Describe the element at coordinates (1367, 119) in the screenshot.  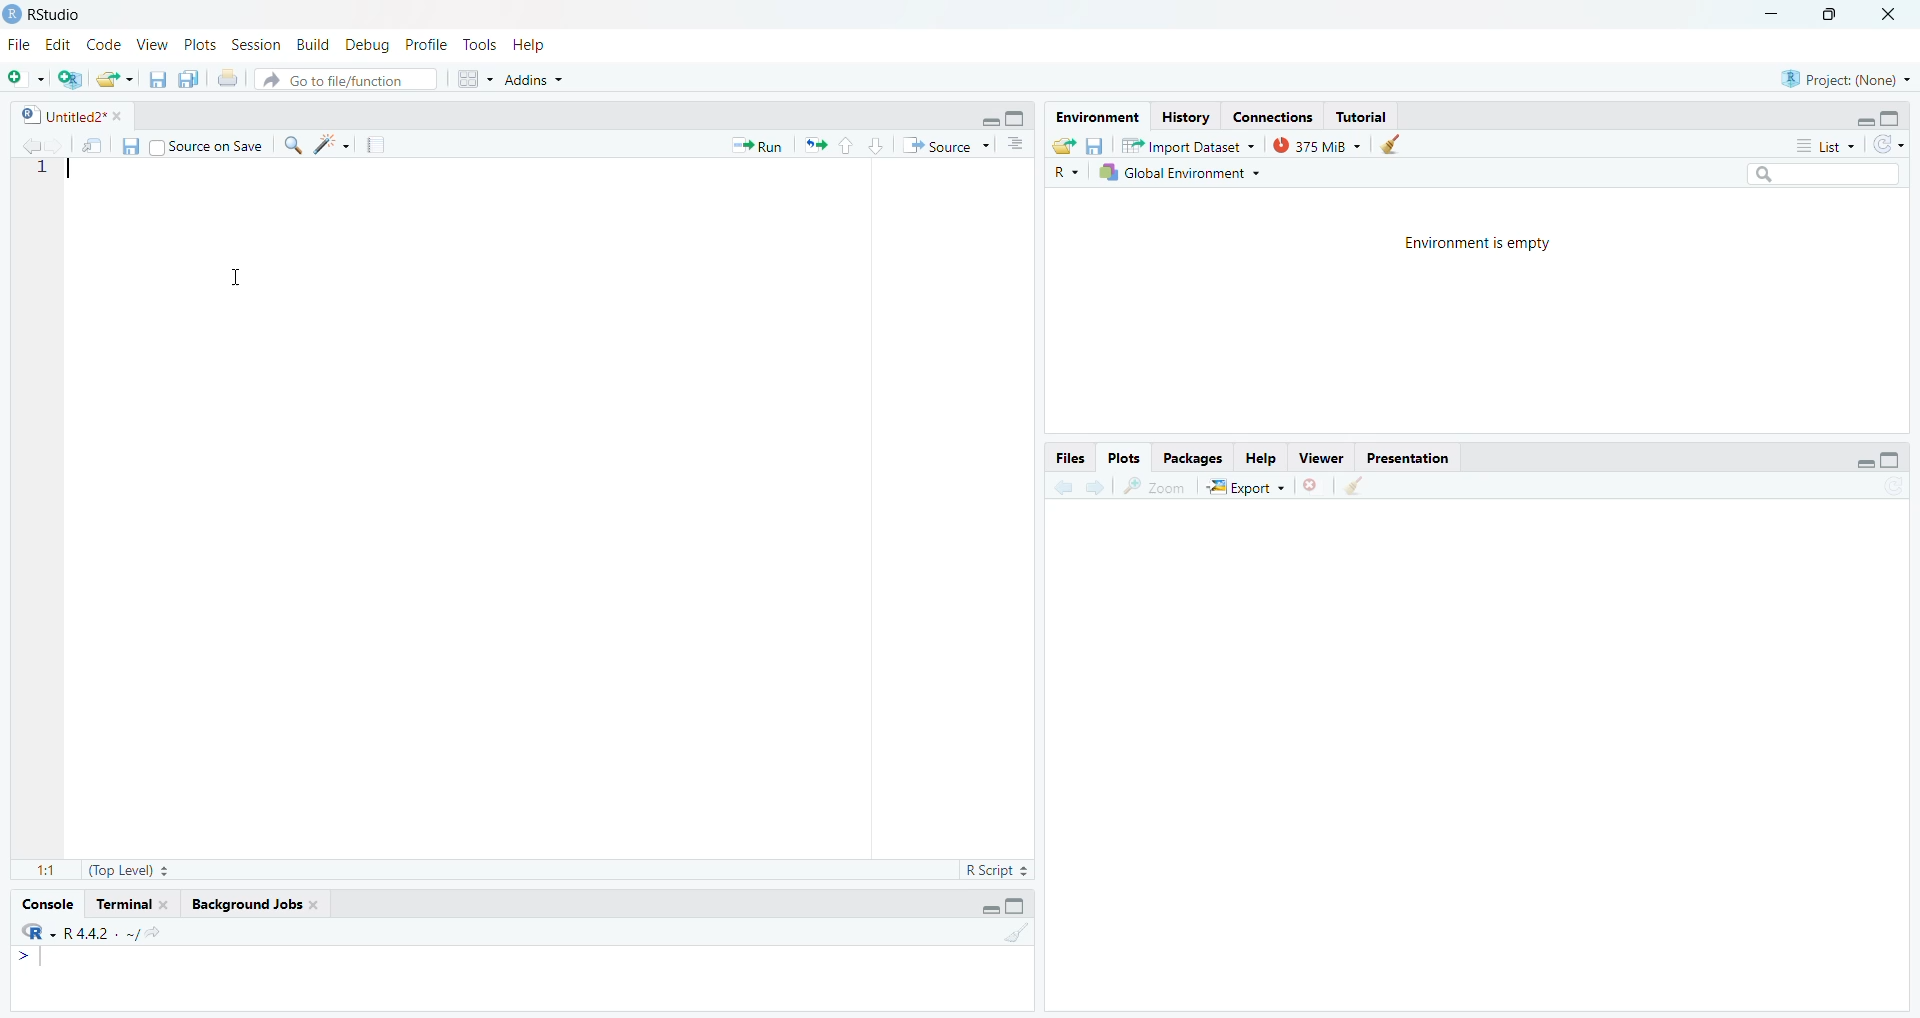
I see `Tutorial` at that location.